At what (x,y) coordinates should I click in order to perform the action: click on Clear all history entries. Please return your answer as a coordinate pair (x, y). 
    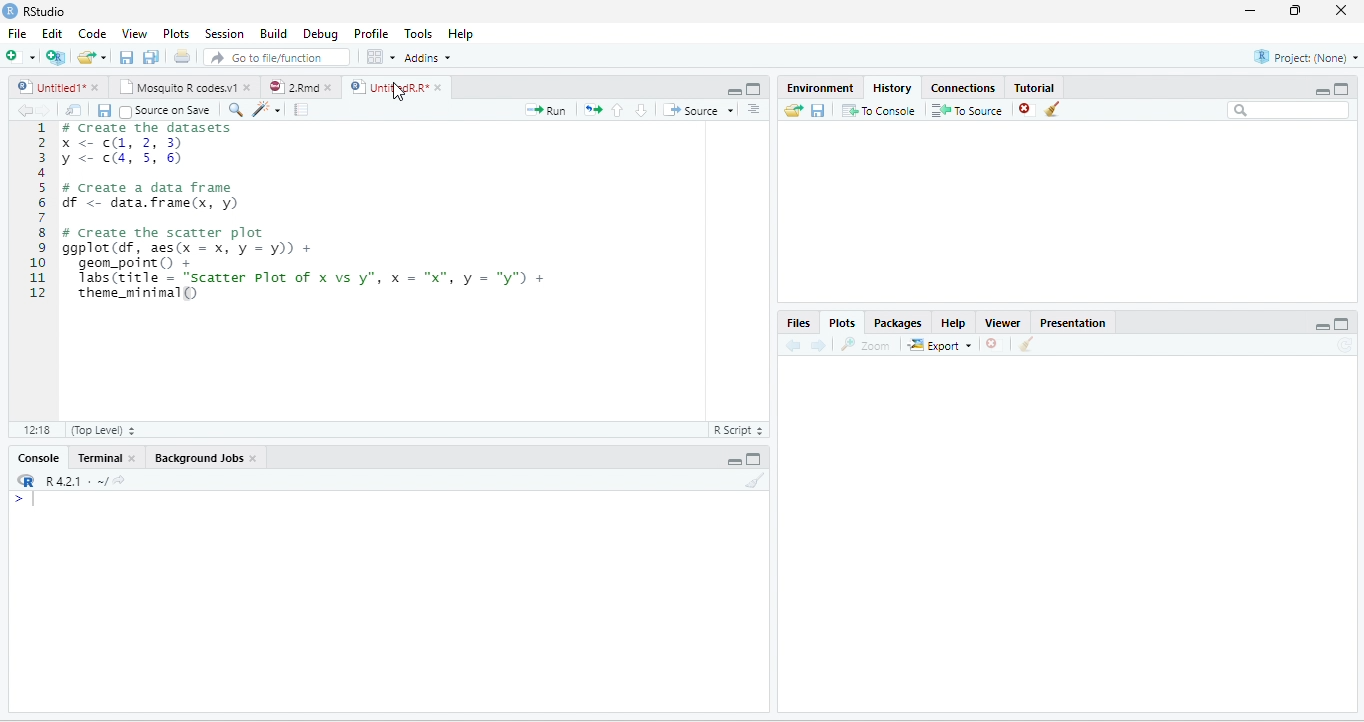
    Looking at the image, I should click on (1053, 109).